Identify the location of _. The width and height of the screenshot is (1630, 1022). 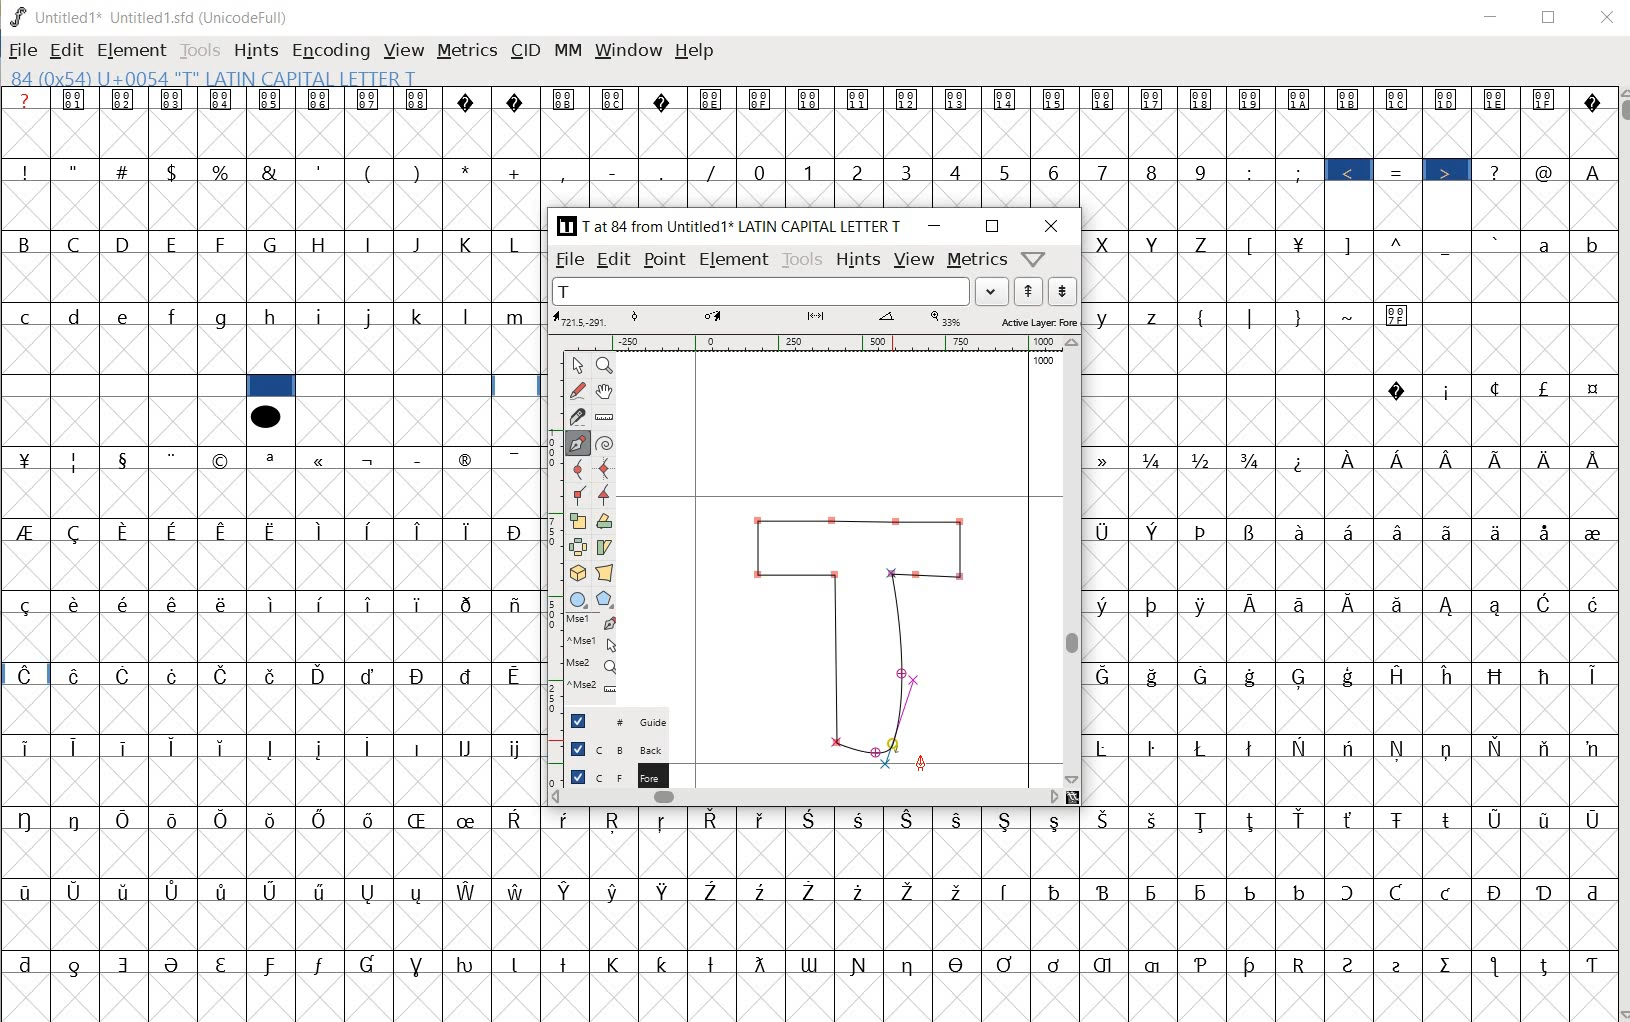
(1448, 245).